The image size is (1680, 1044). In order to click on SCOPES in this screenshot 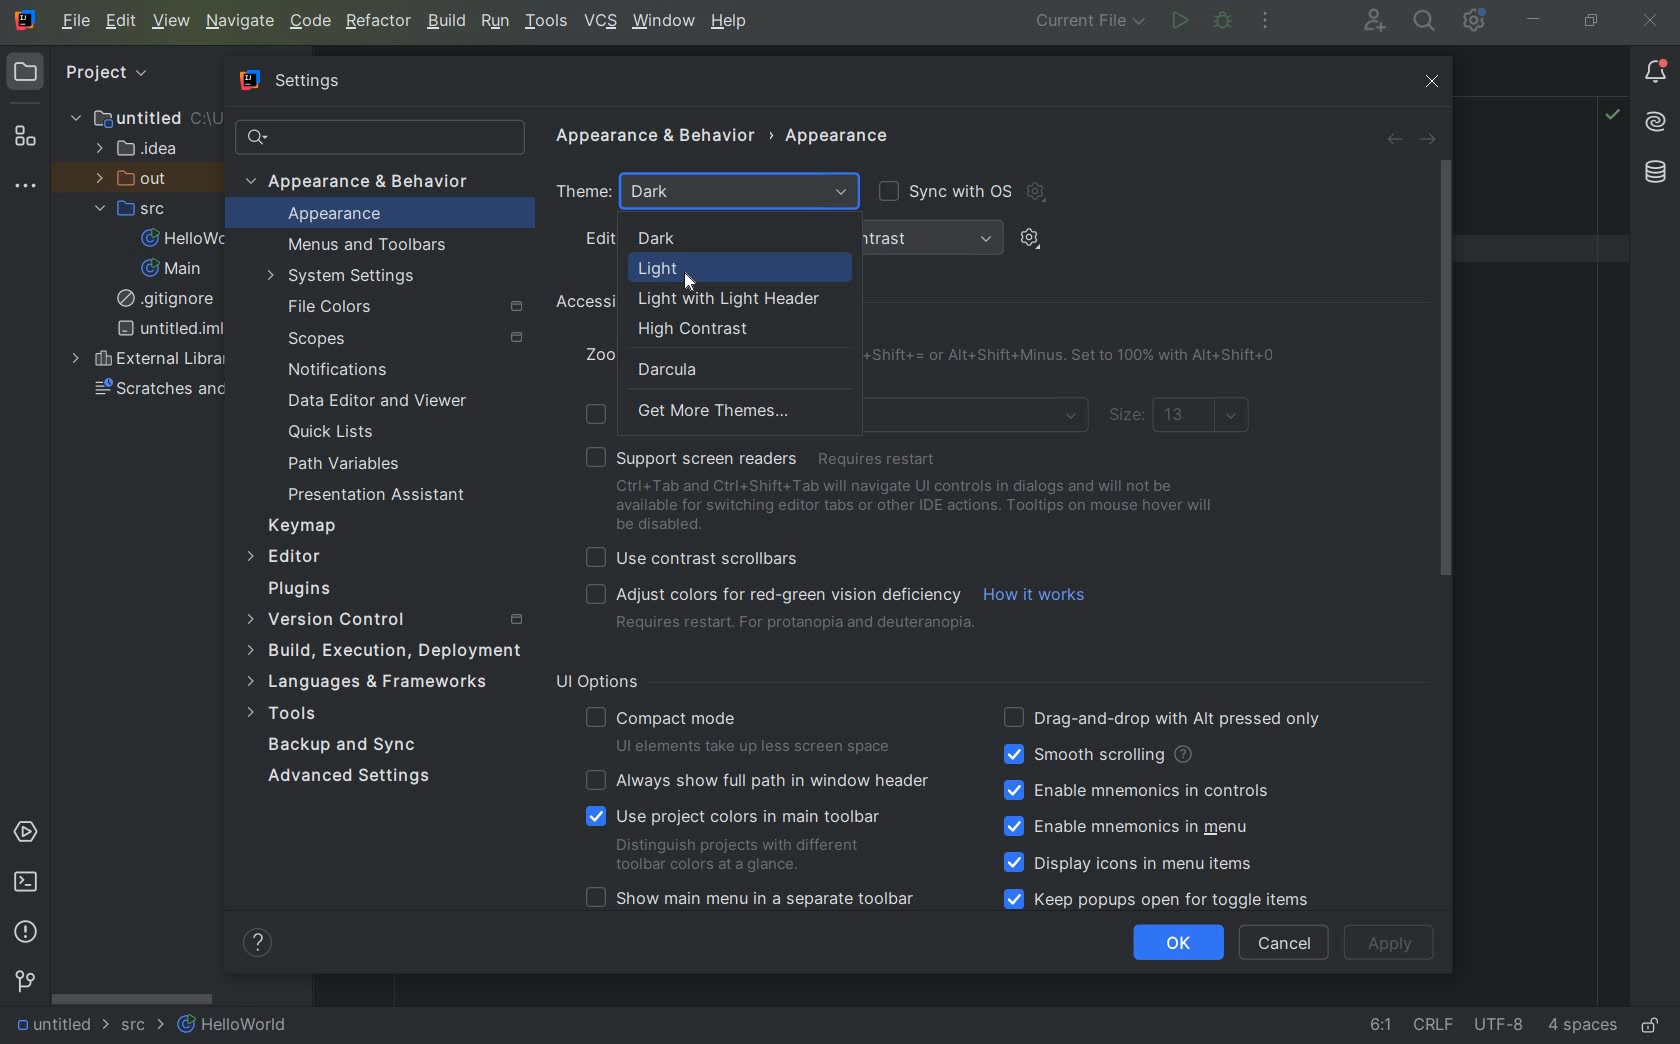, I will do `click(404, 339)`.